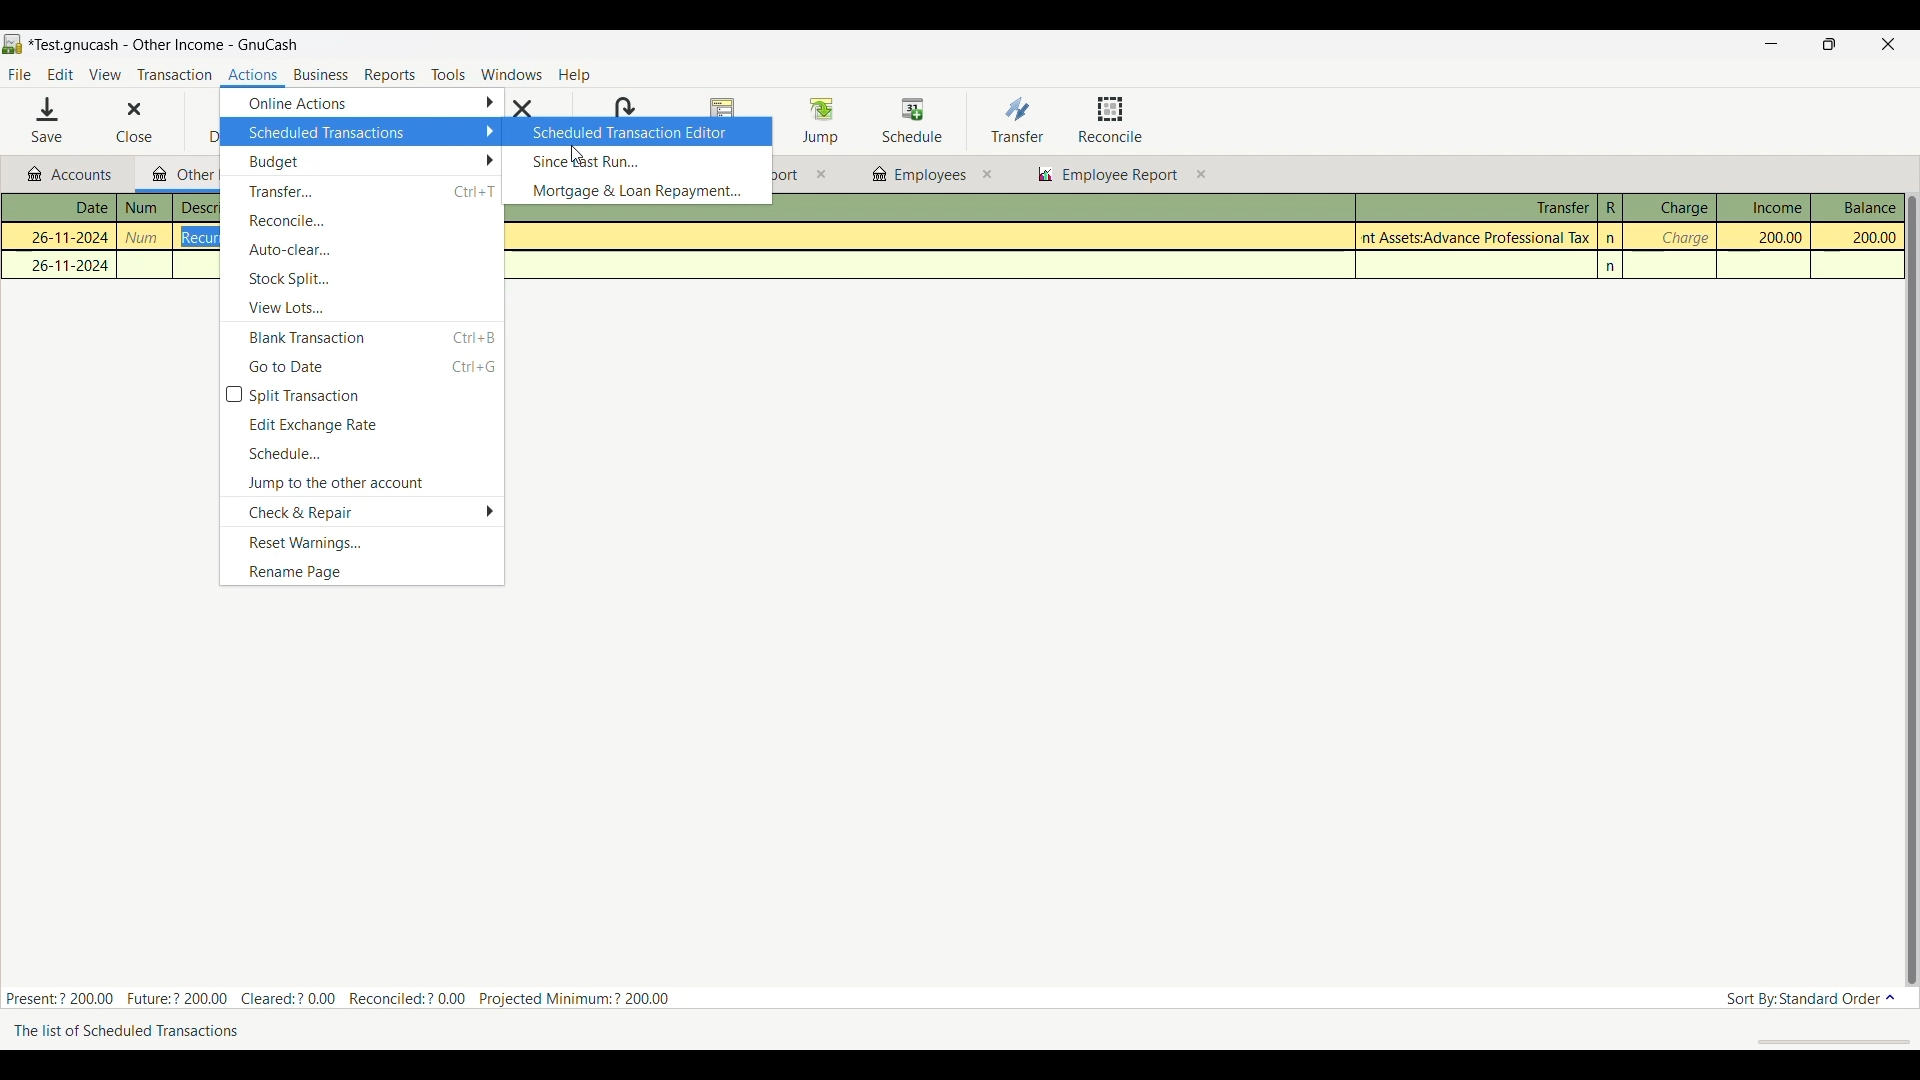  What do you see at coordinates (1017, 119) in the screenshot?
I see `Transfer` at bounding box center [1017, 119].